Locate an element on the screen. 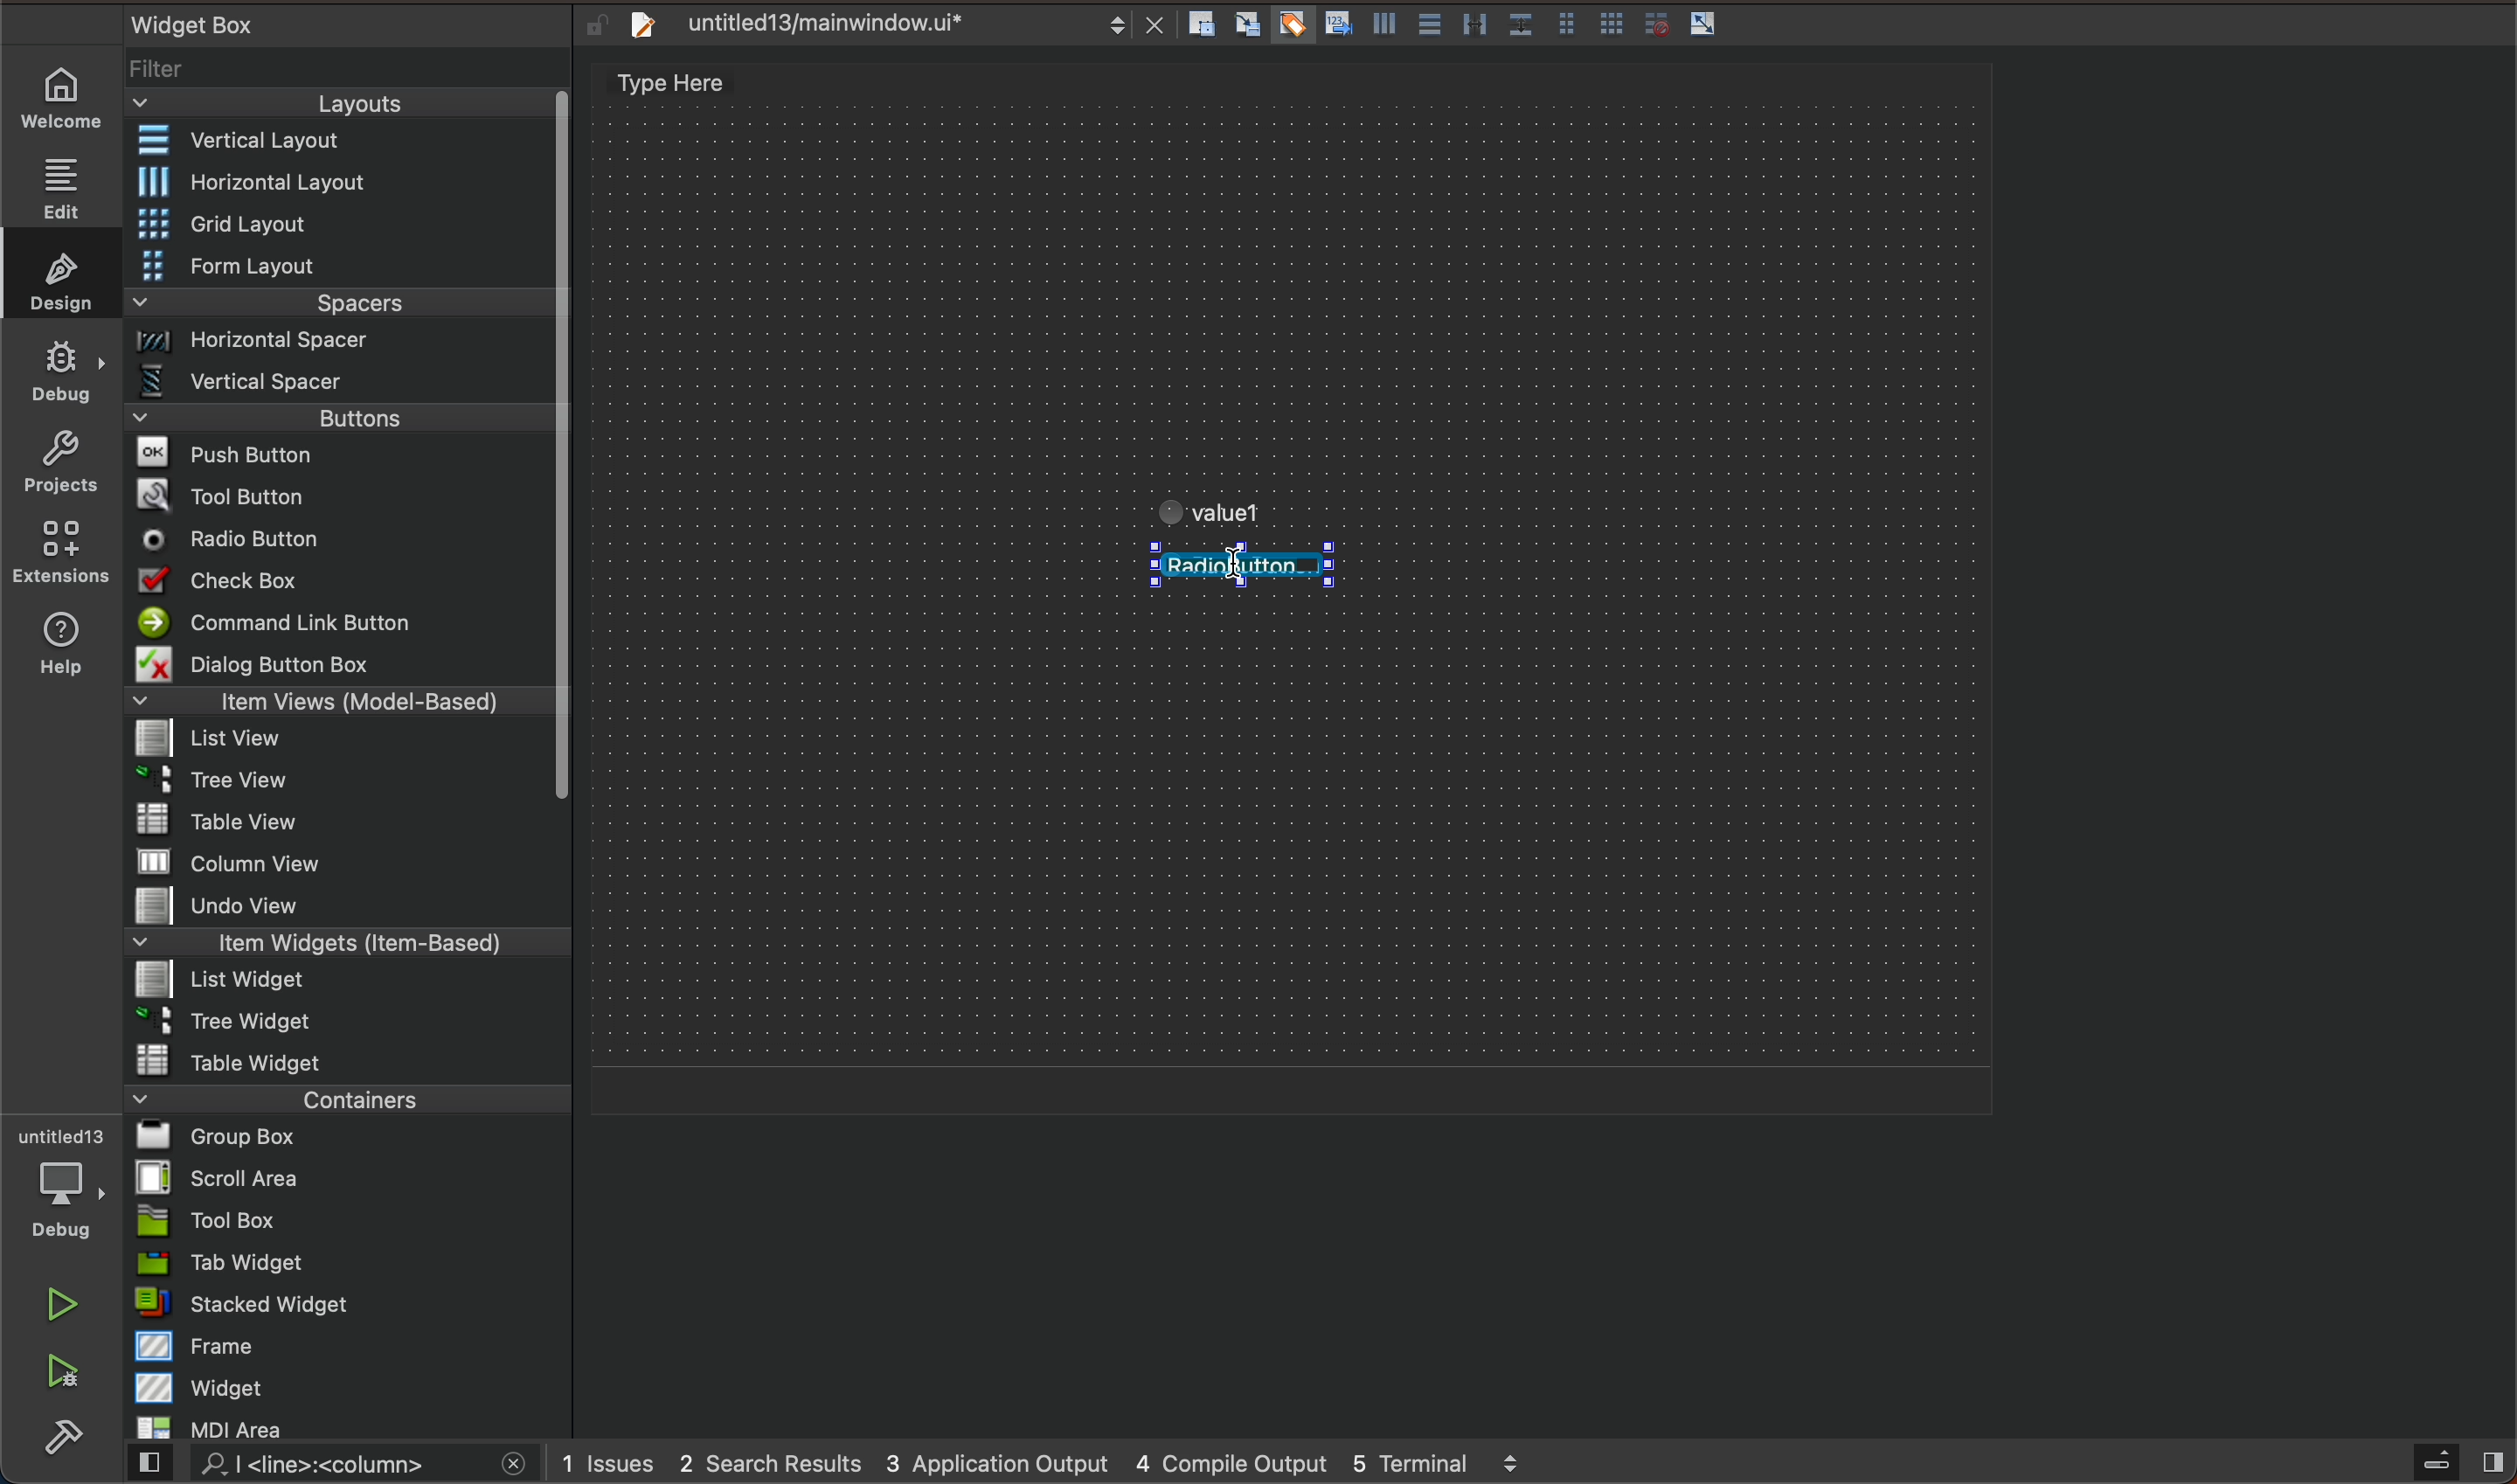 The width and height of the screenshot is (2517, 1484). frame is located at coordinates (351, 1345).